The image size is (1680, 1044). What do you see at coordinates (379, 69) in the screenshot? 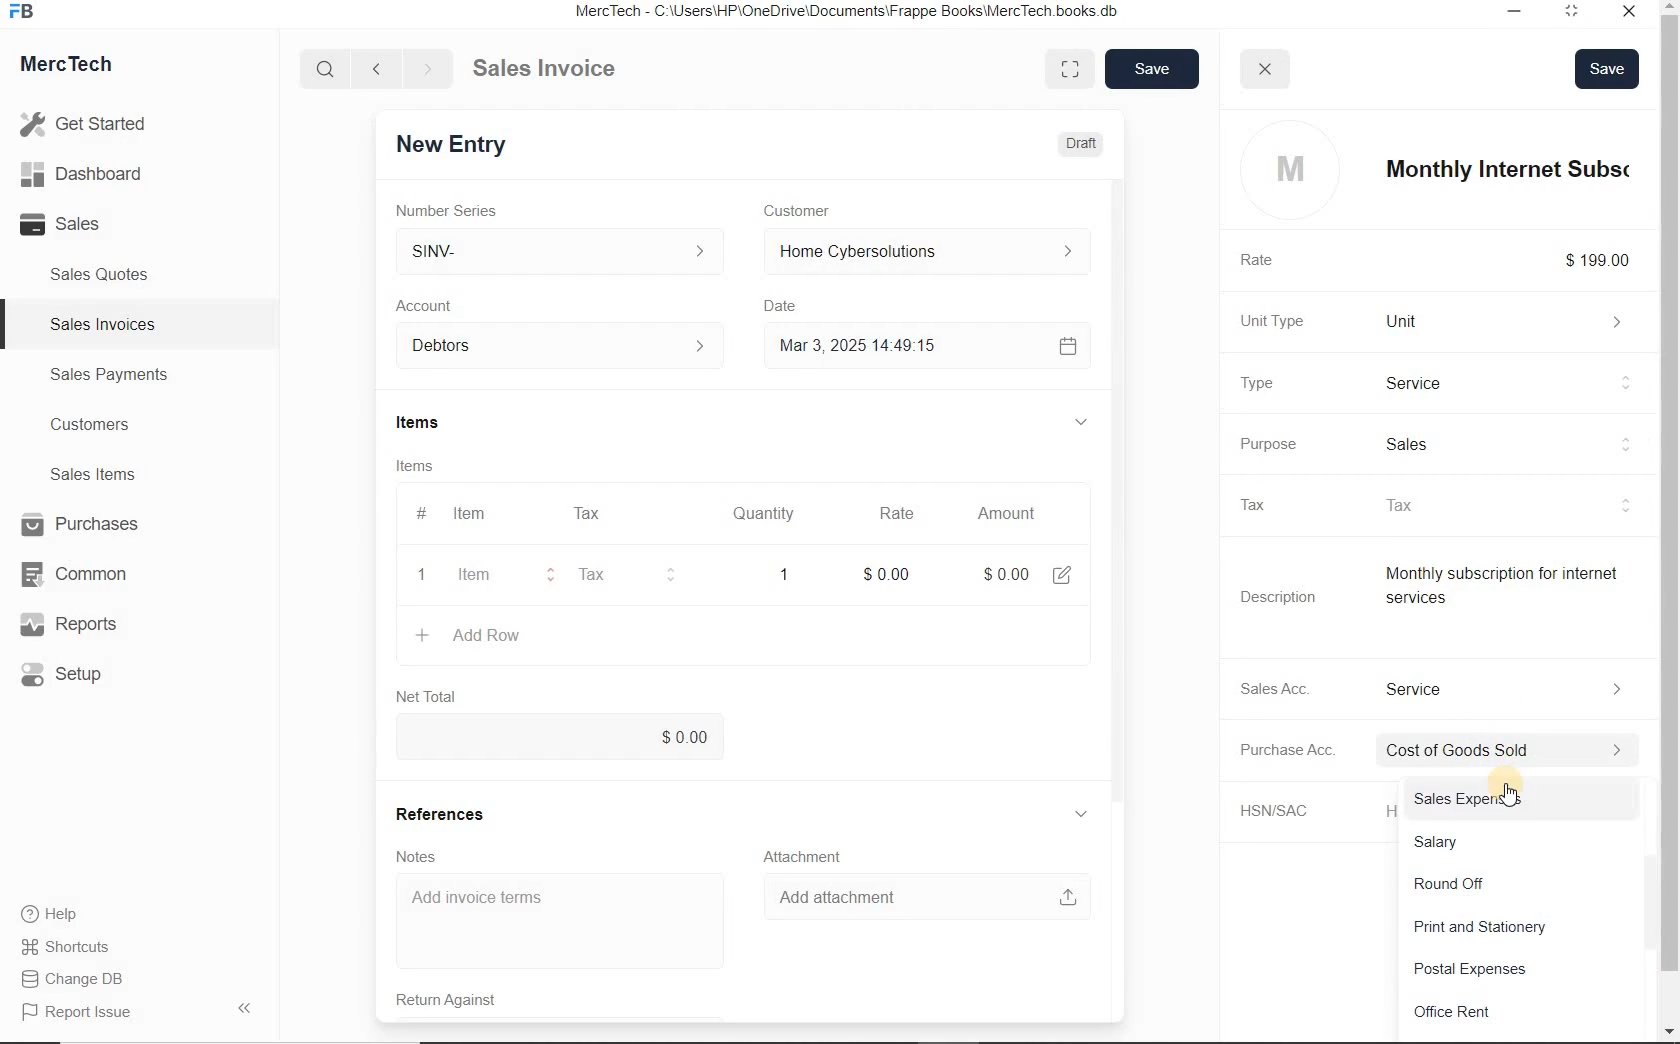
I see `Go back` at bounding box center [379, 69].